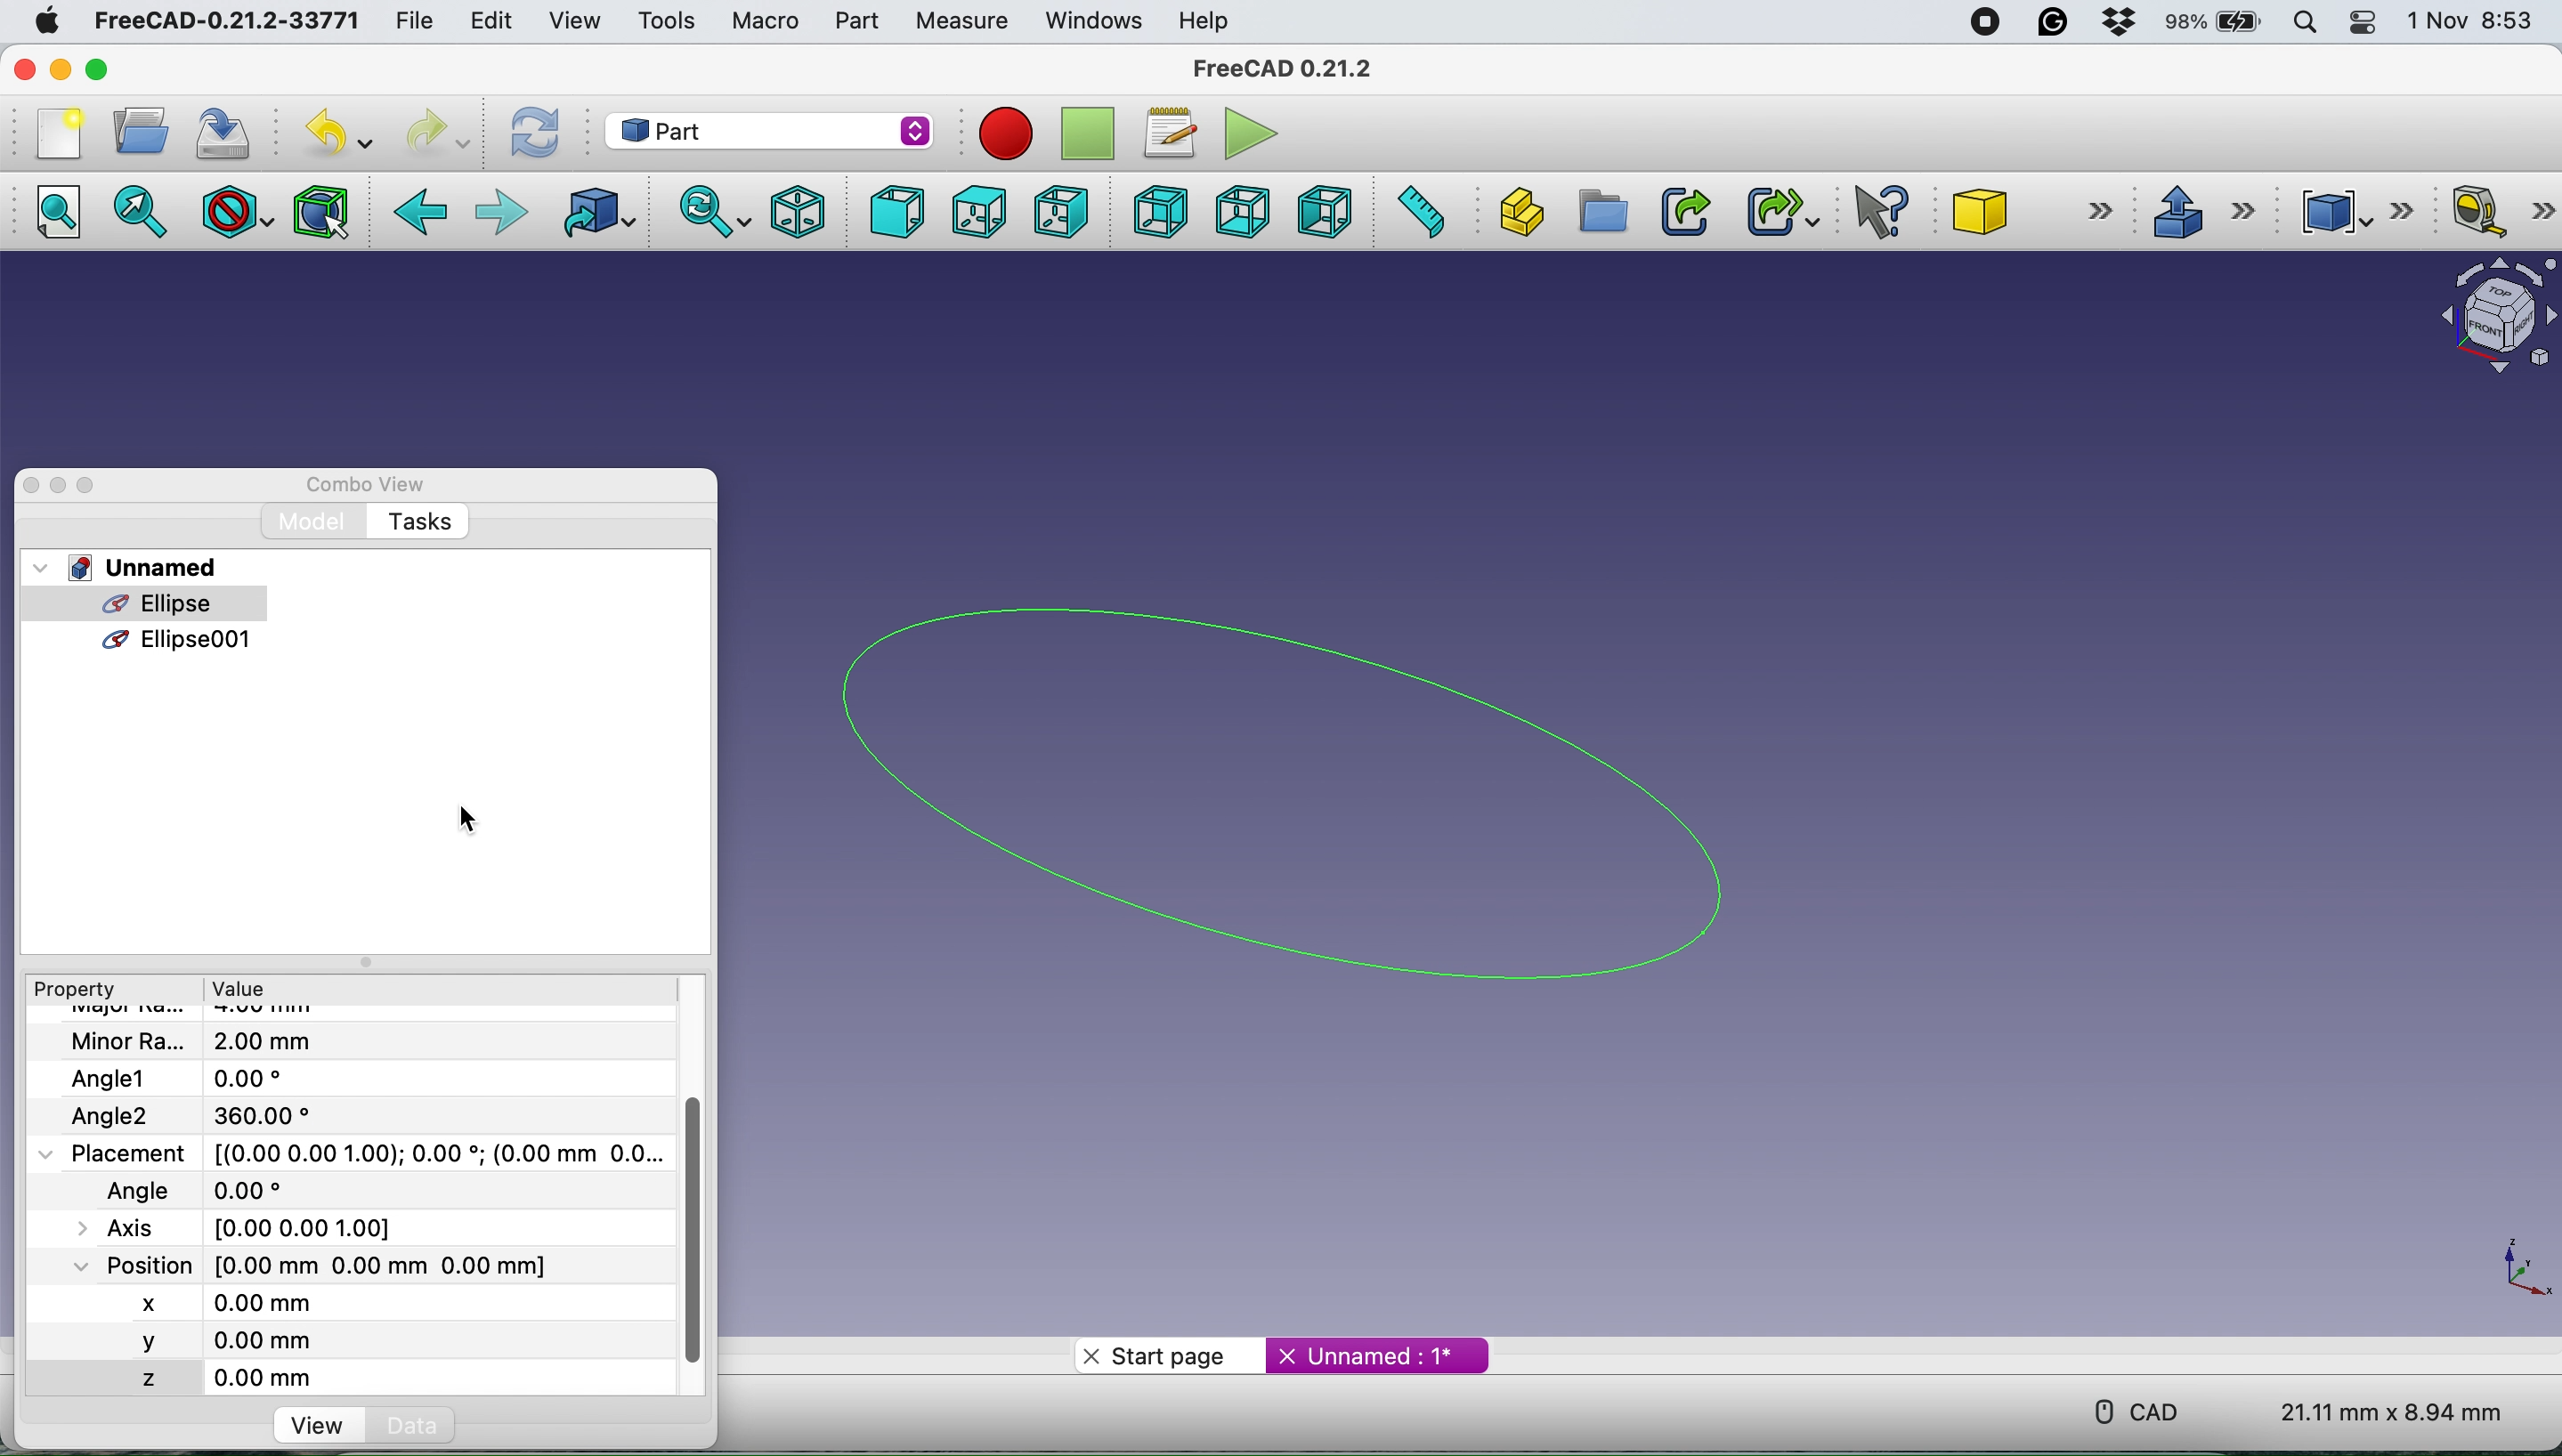 The image size is (2562, 1456). I want to click on isometric, so click(798, 210).